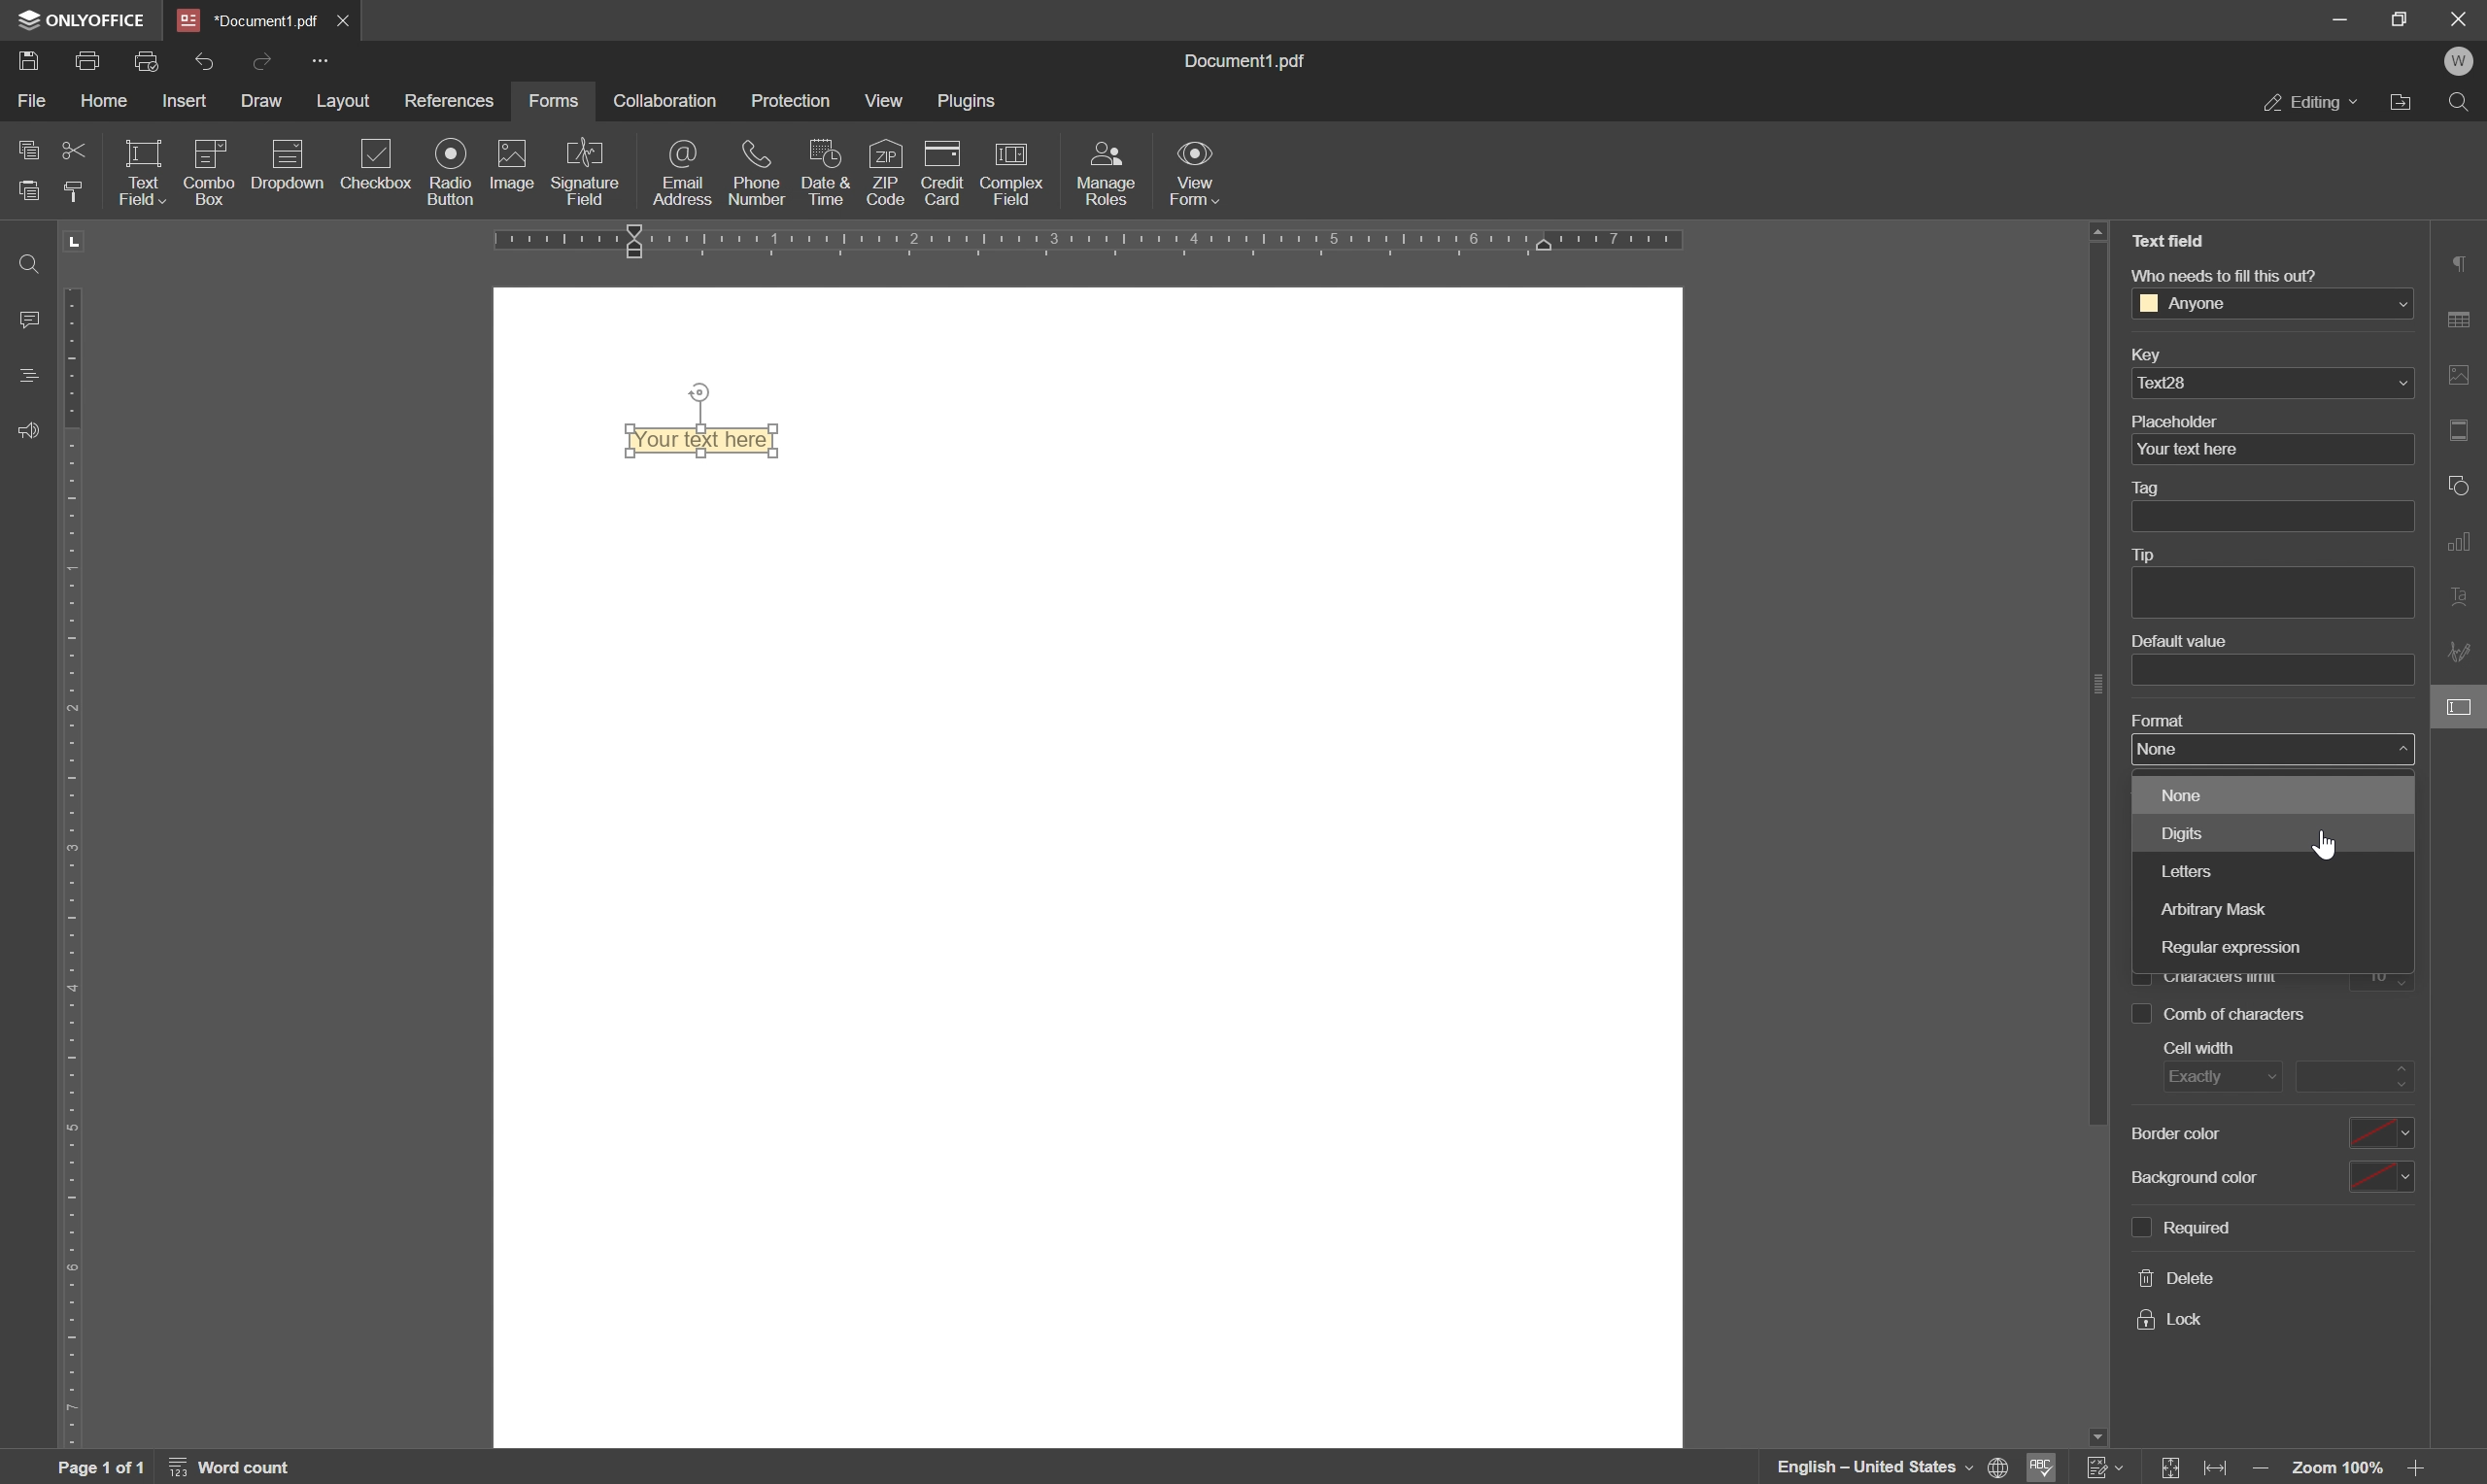  Describe the element at coordinates (22, 376) in the screenshot. I see `headings` at that location.